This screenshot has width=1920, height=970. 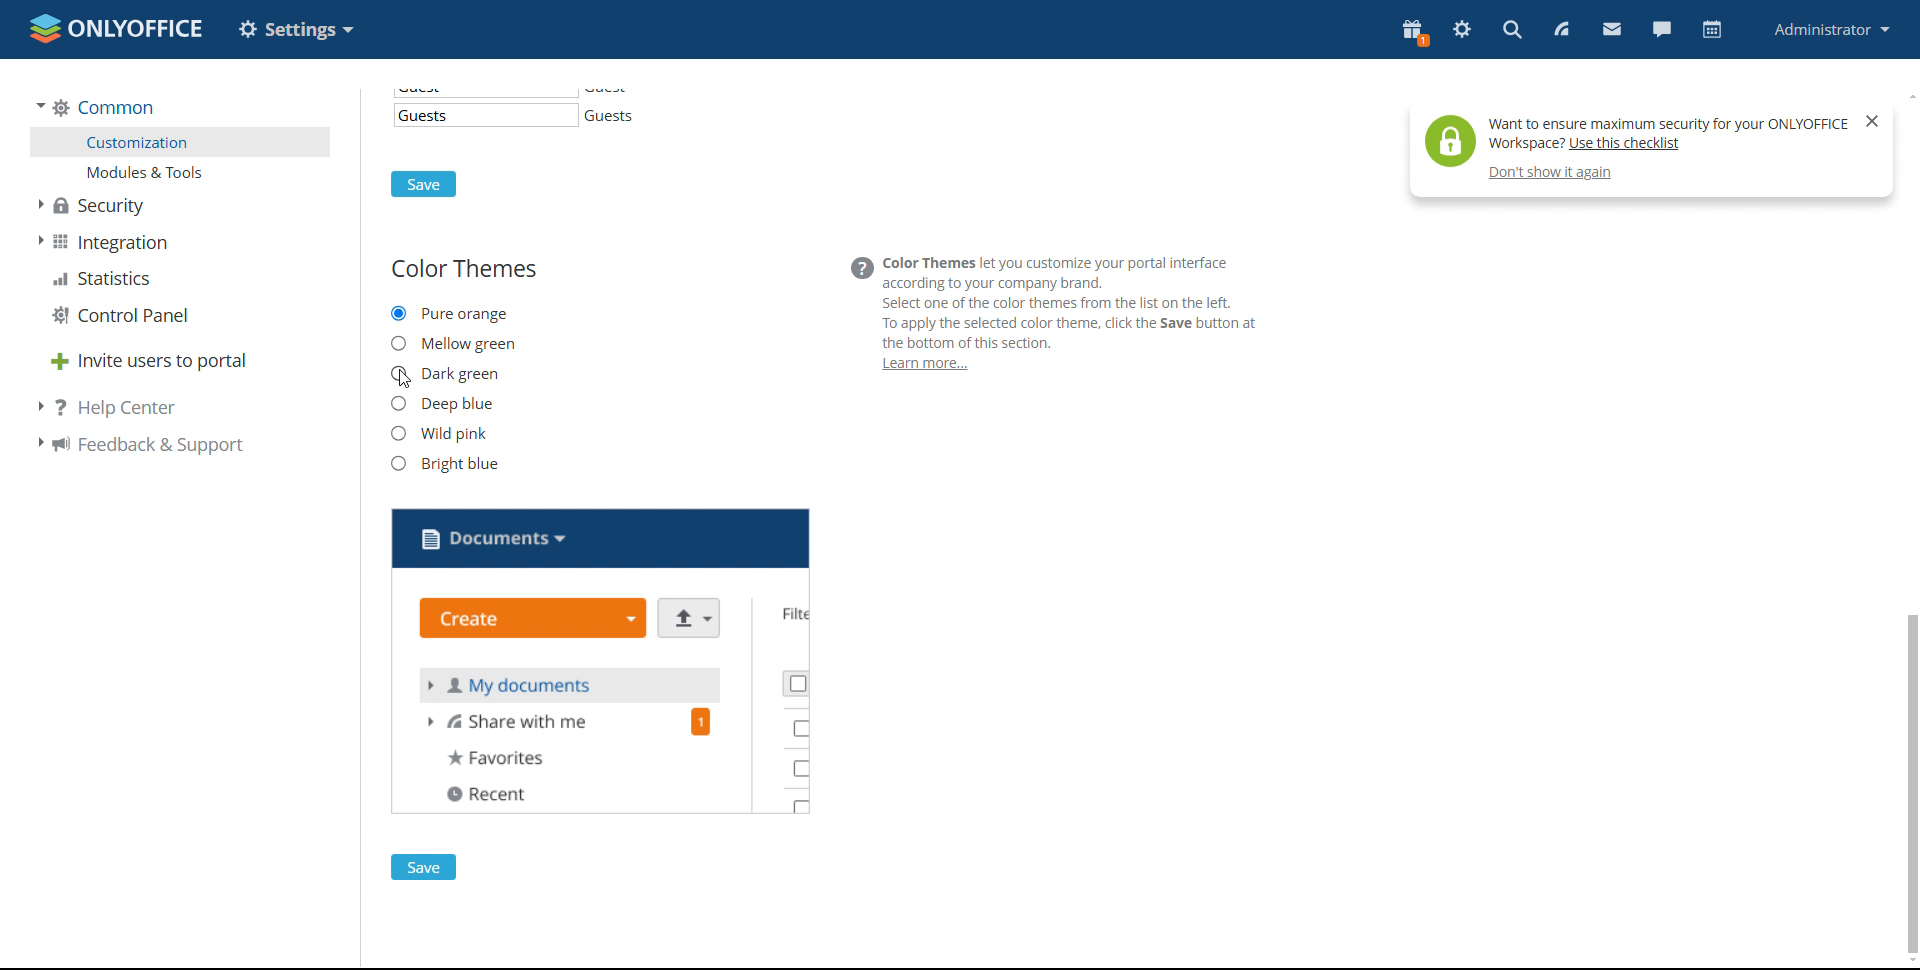 What do you see at coordinates (441, 432) in the screenshot?
I see `wild pink` at bounding box center [441, 432].